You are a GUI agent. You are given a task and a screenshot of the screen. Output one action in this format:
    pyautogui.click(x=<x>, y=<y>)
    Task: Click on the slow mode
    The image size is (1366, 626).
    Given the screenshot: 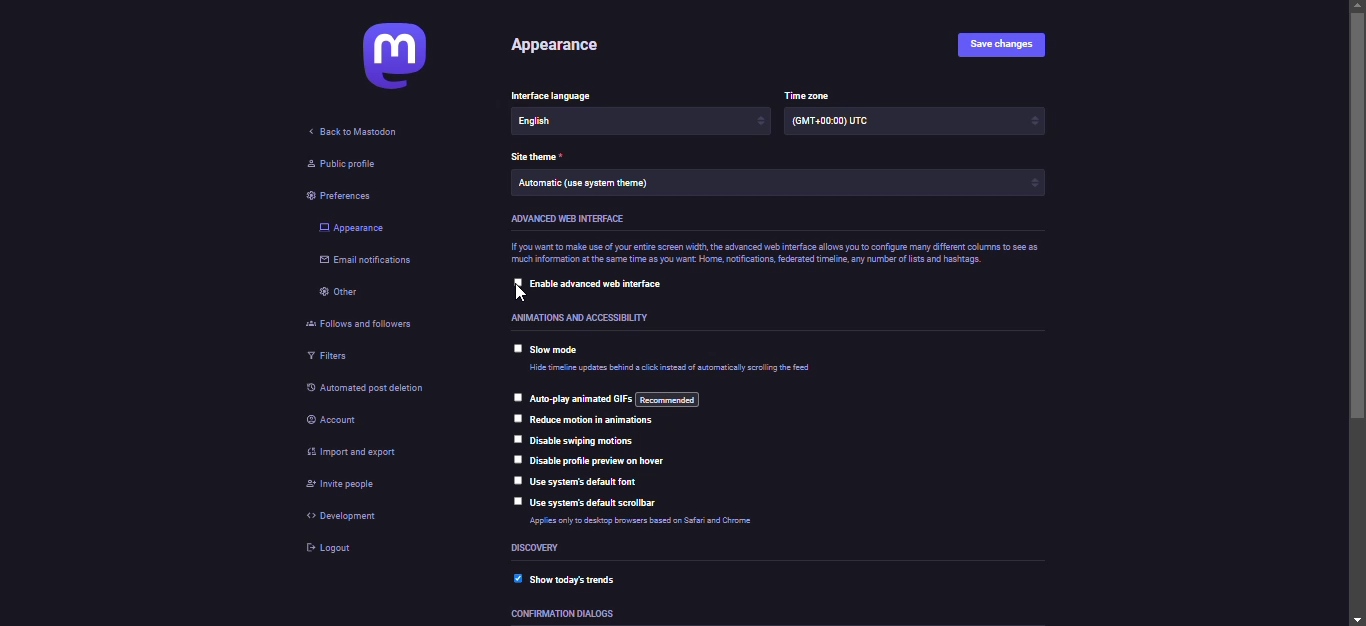 What is the action you would take?
    pyautogui.click(x=565, y=347)
    